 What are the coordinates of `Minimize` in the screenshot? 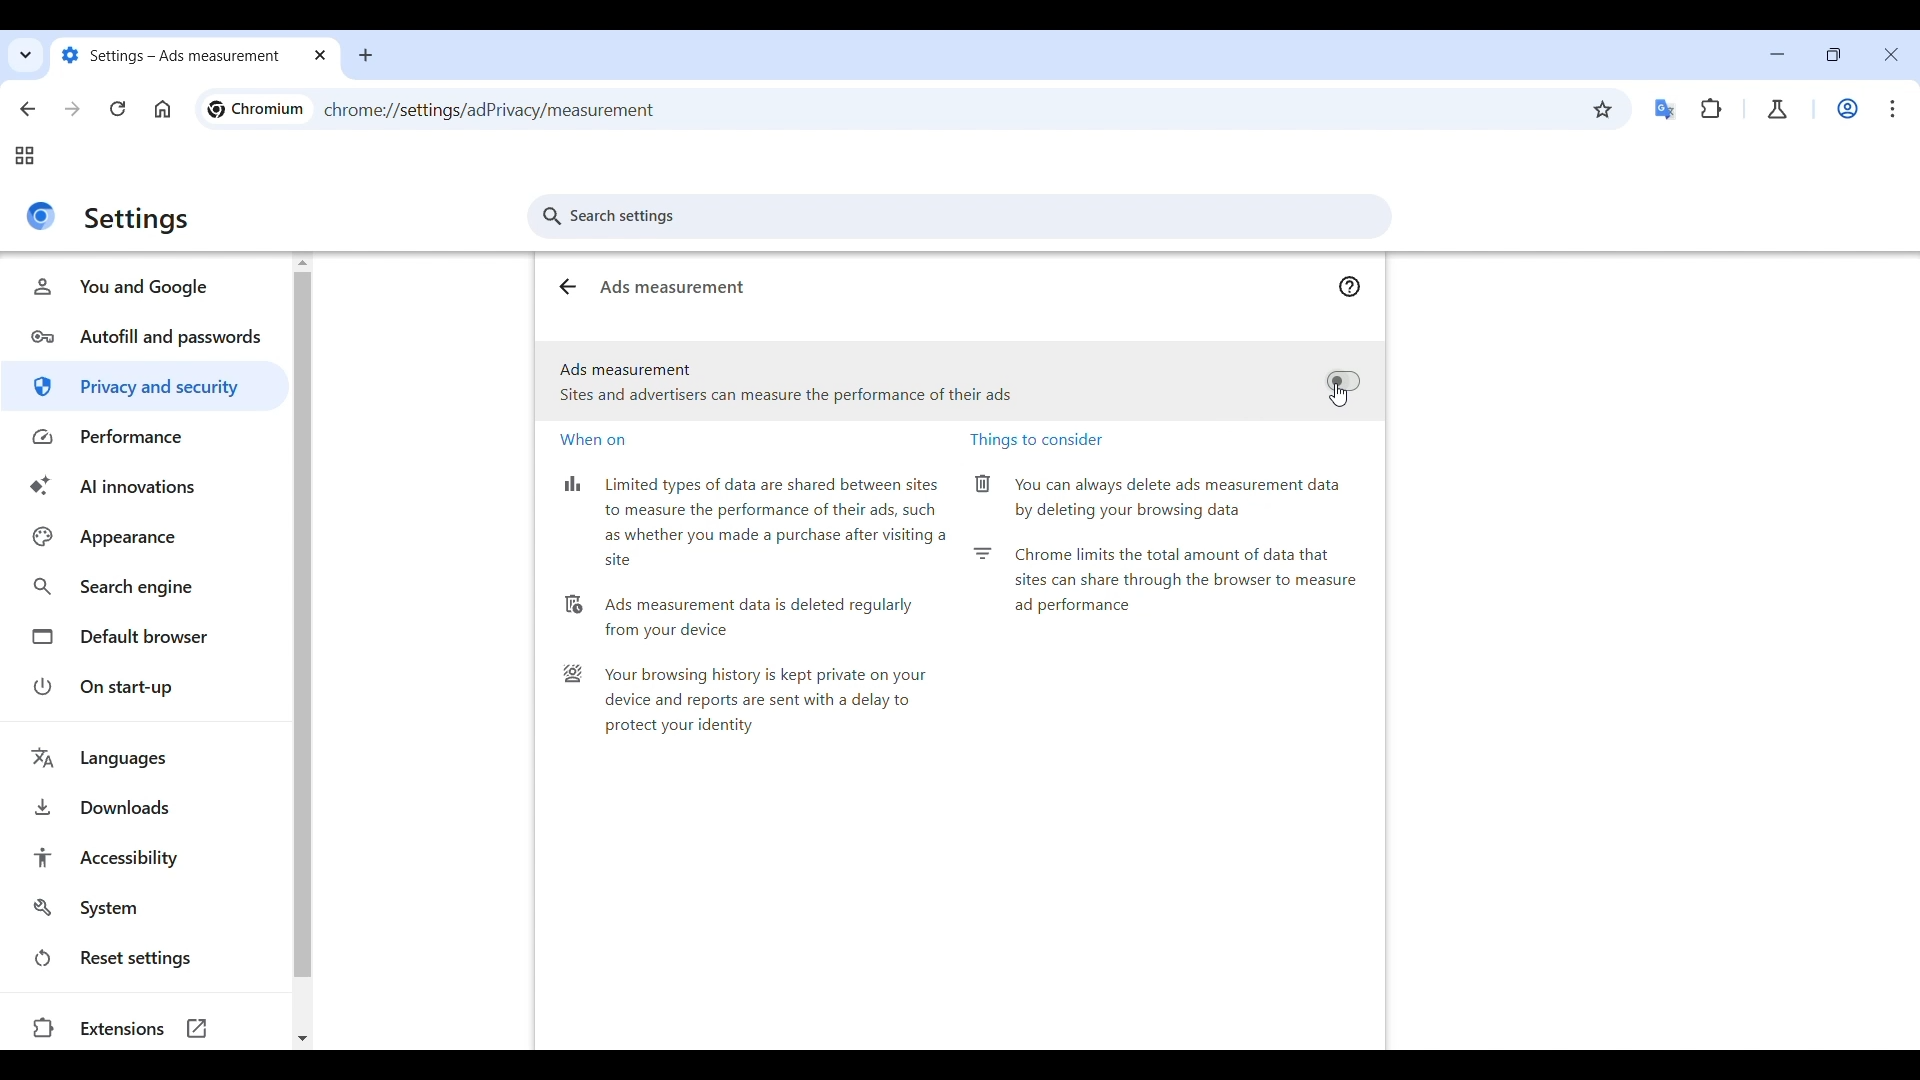 It's located at (1777, 54).